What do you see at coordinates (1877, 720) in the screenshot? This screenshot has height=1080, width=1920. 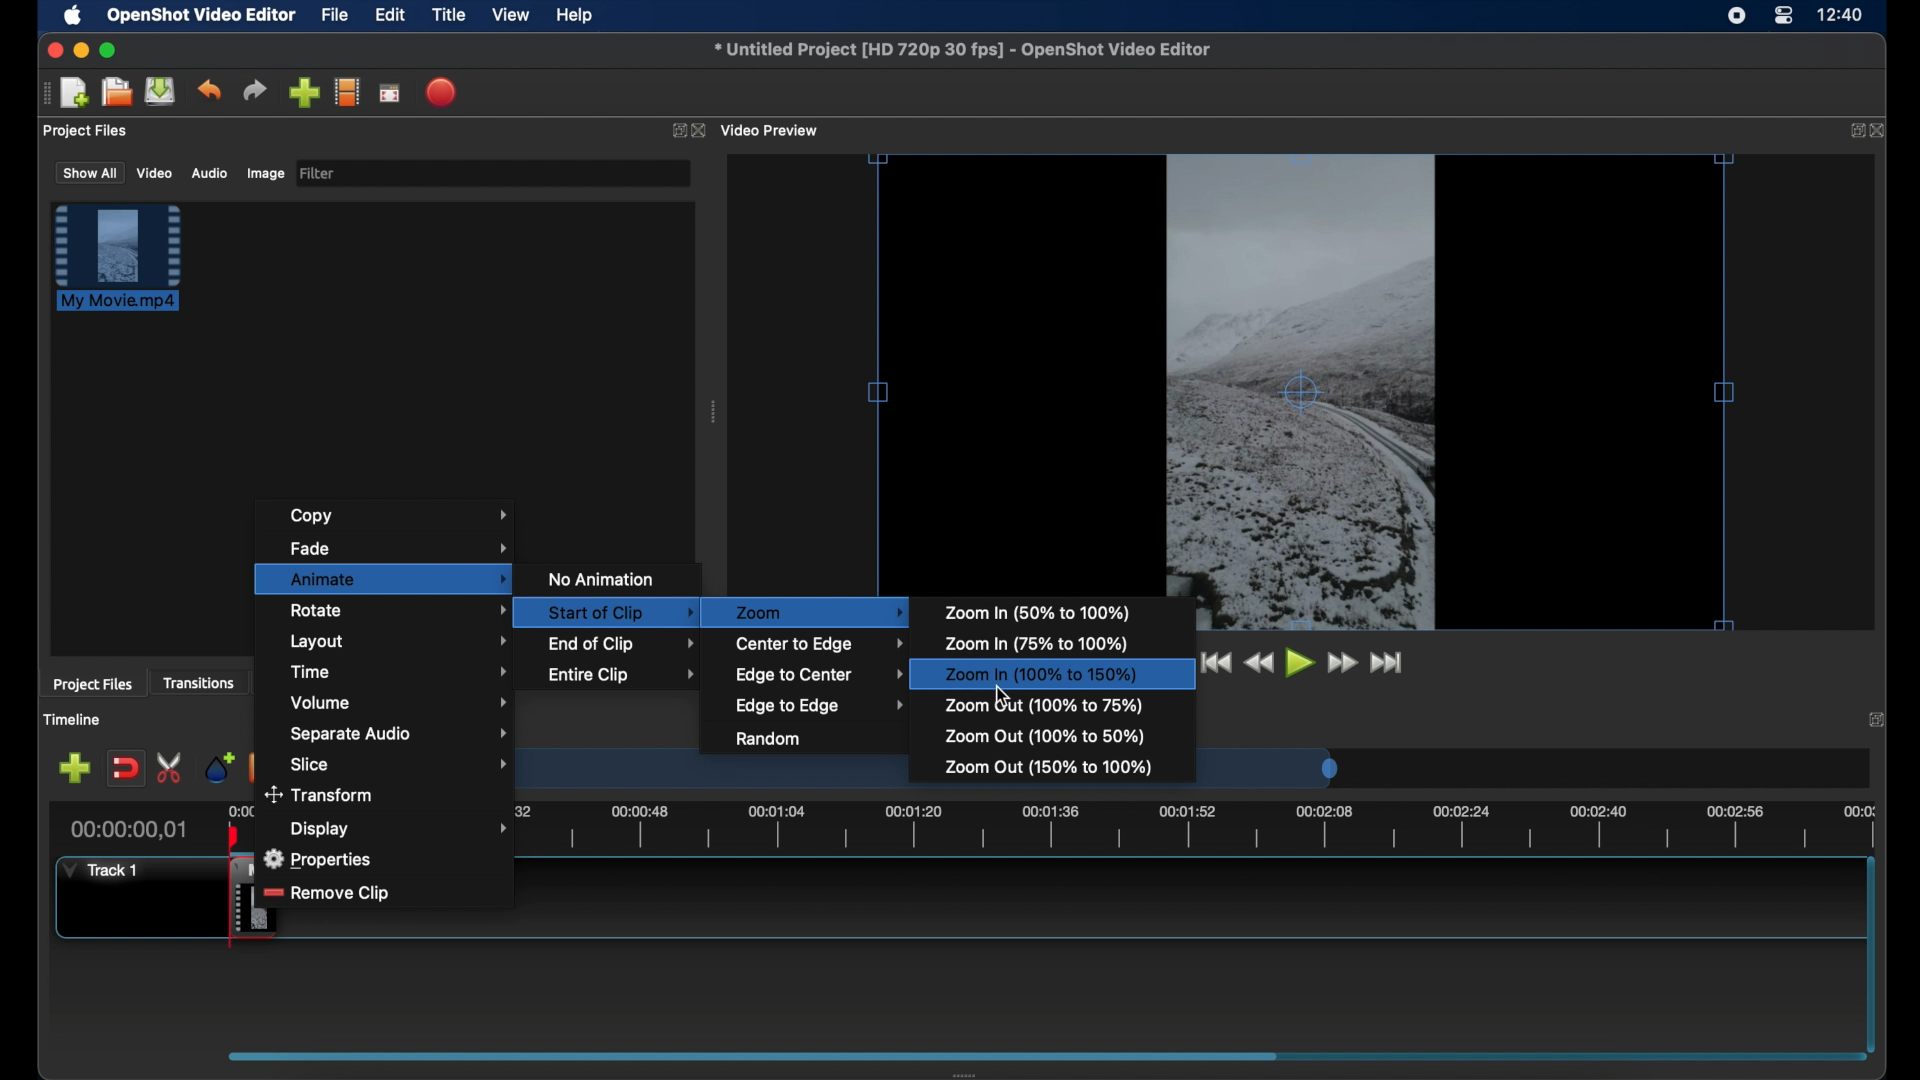 I see `expand` at bounding box center [1877, 720].